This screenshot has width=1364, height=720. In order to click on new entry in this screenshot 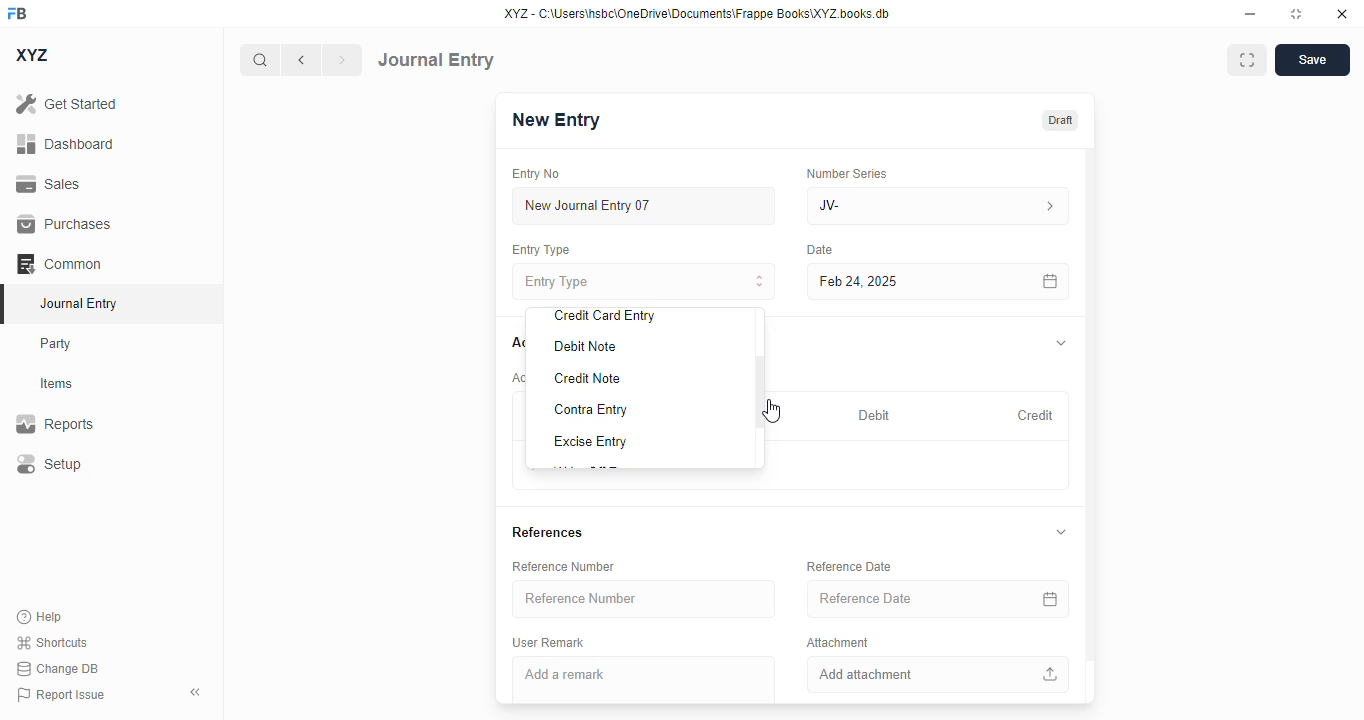, I will do `click(557, 119)`.